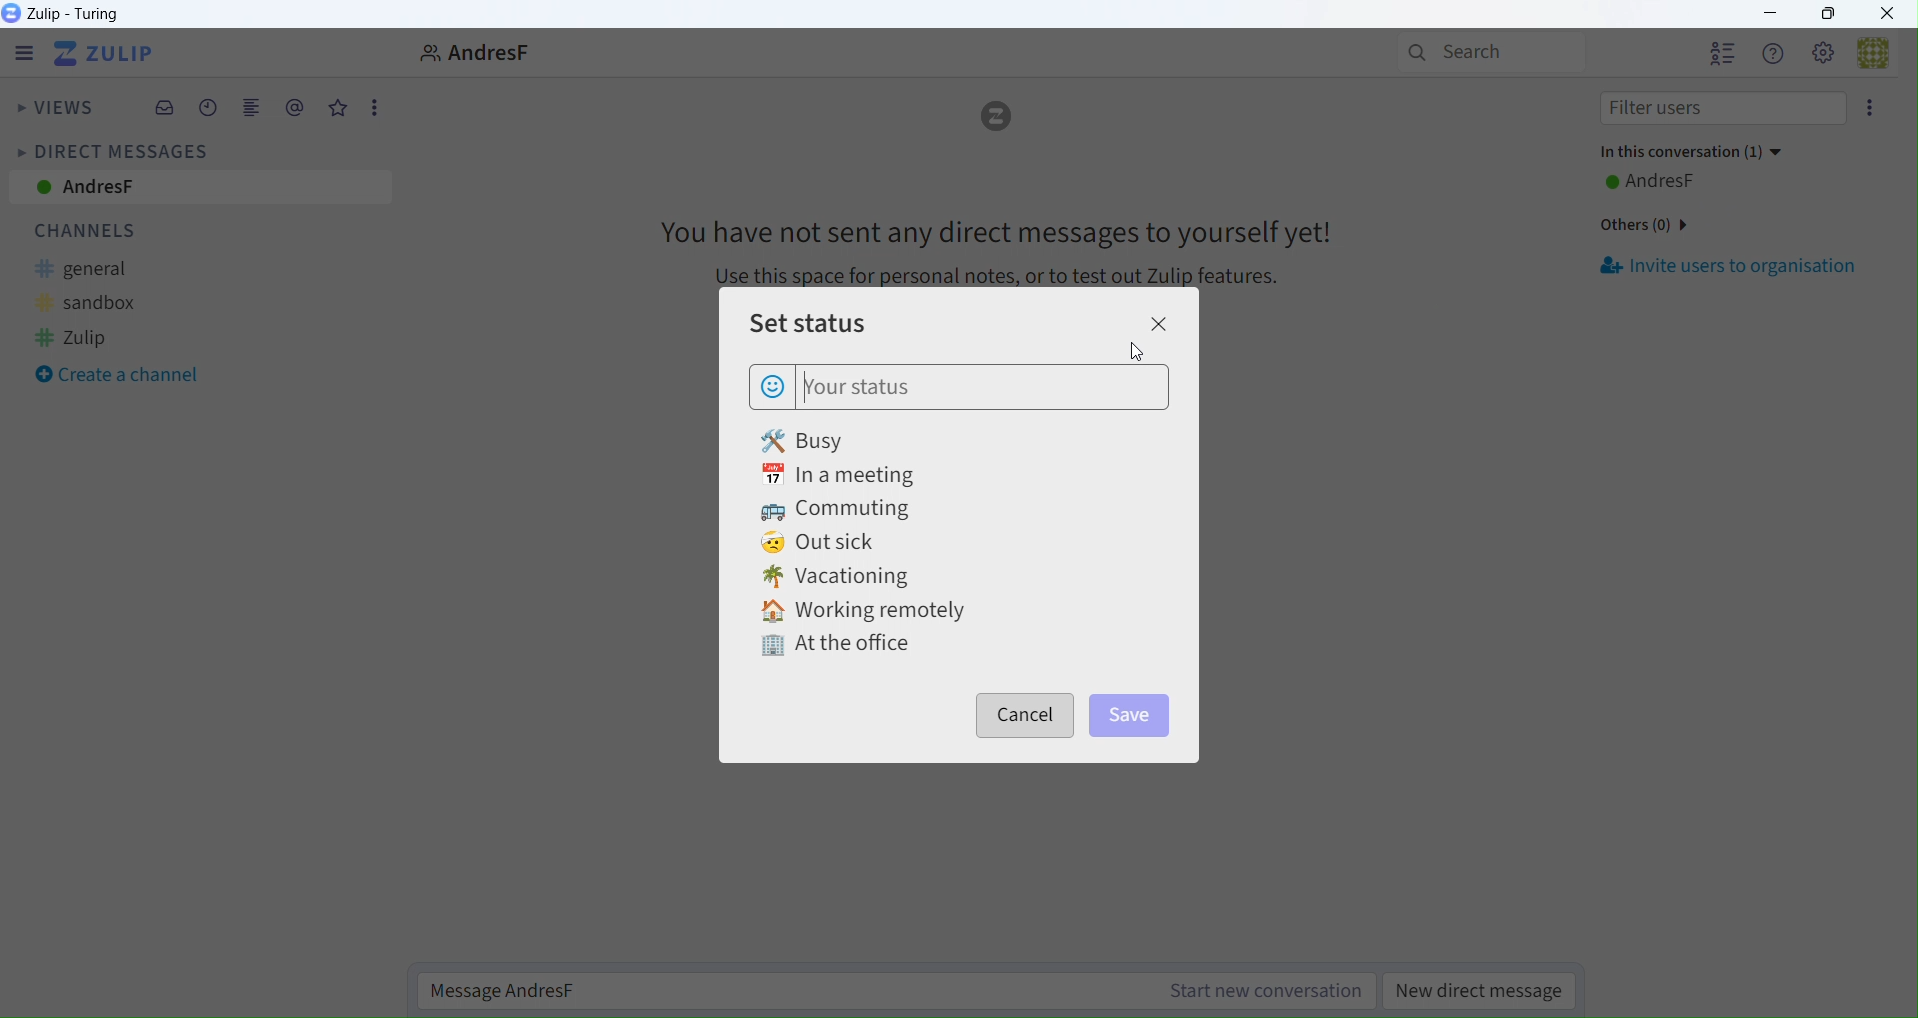 Image resolution: width=1918 pixels, height=1018 pixels. Describe the element at coordinates (92, 338) in the screenshot. I see `Zulip` at that location.